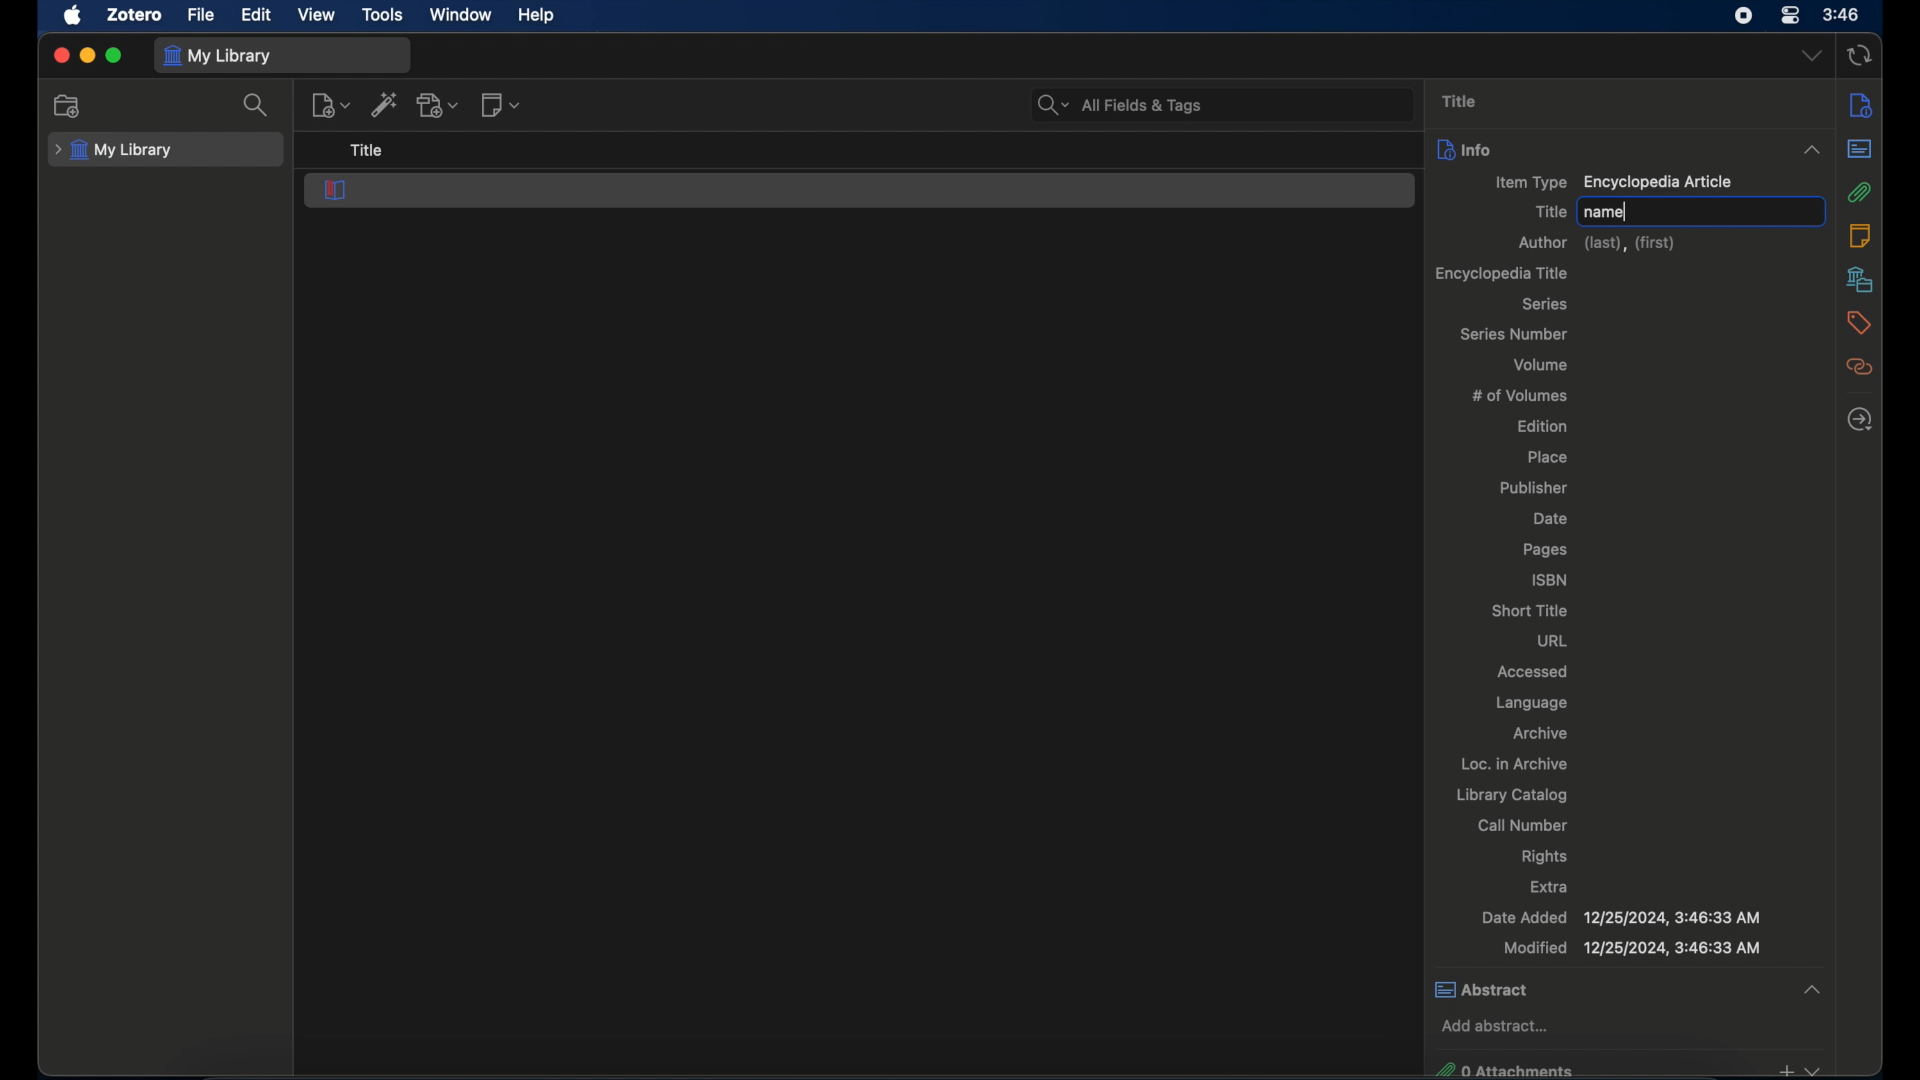 Image resolution: width=1920 pixels, height=1080 pixels. I want to click on related, so click(1859, 367).